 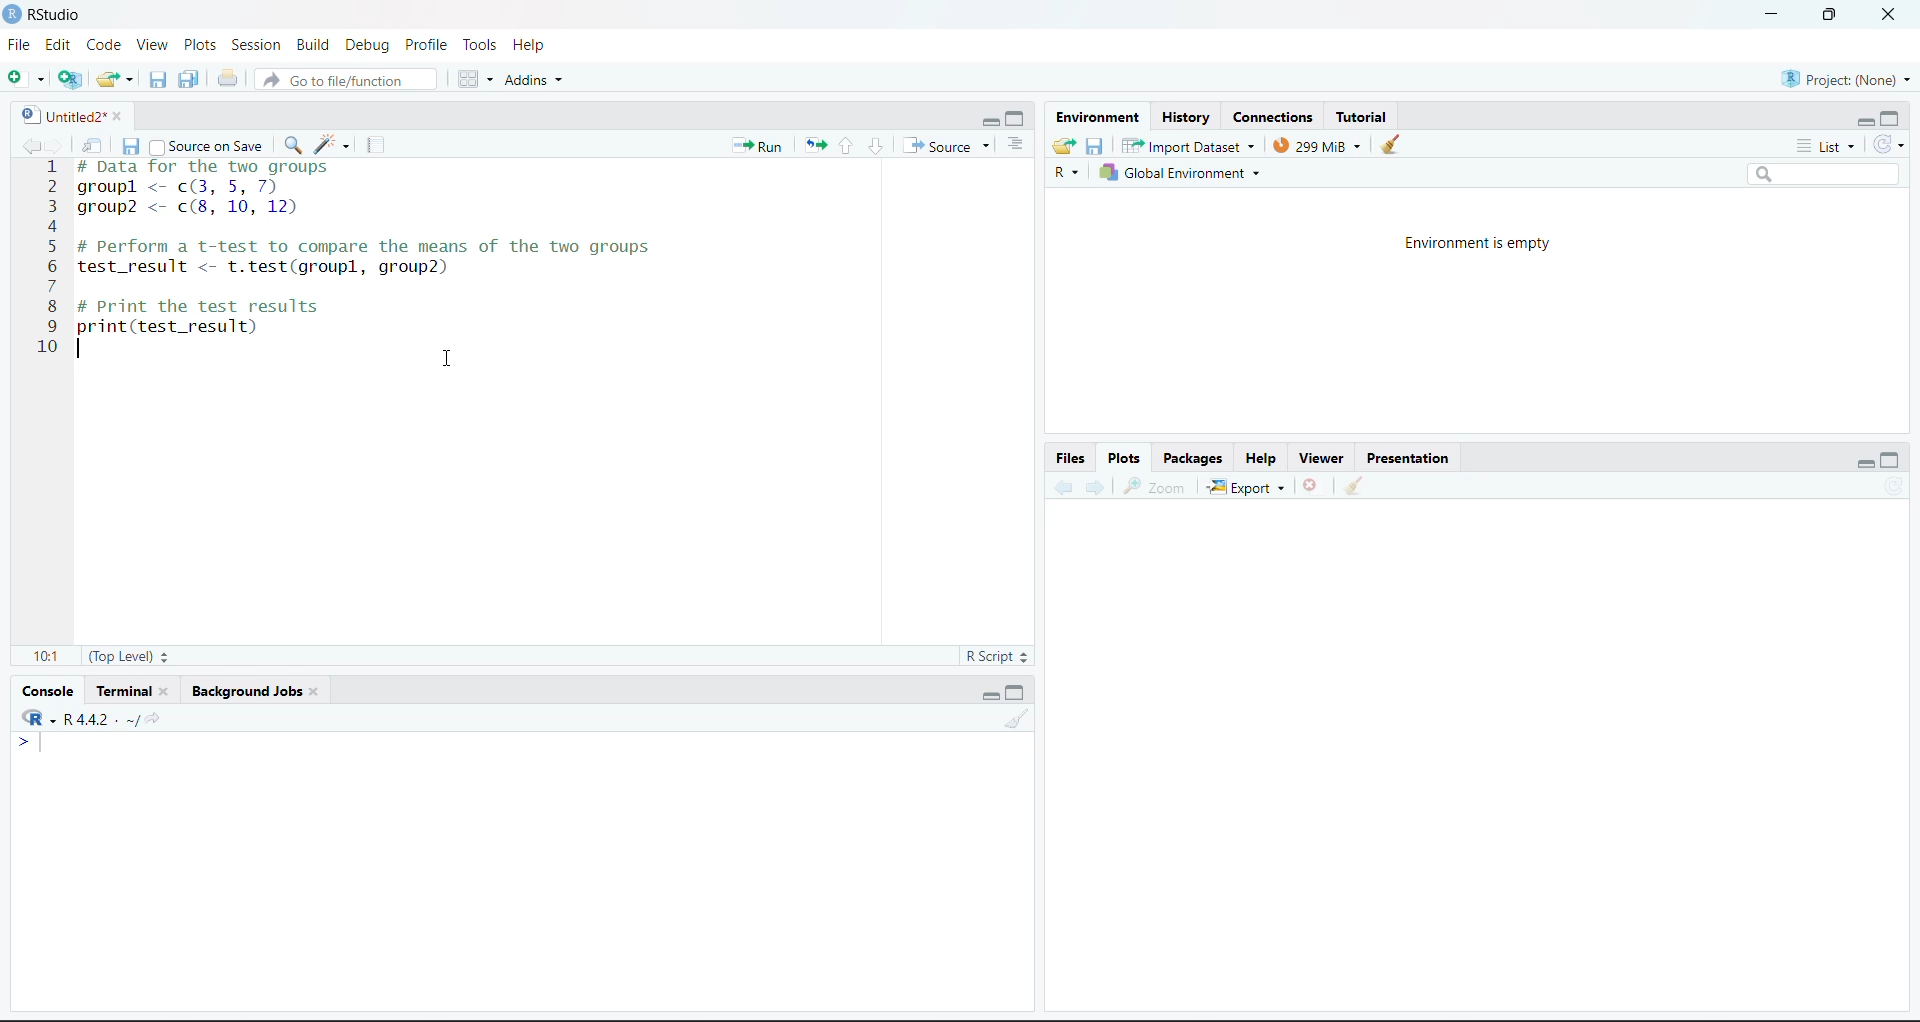 What do you see at coordinates (1063, 484) in the screenshot?
I see `previous plot` at bounding box center [1063, 484].